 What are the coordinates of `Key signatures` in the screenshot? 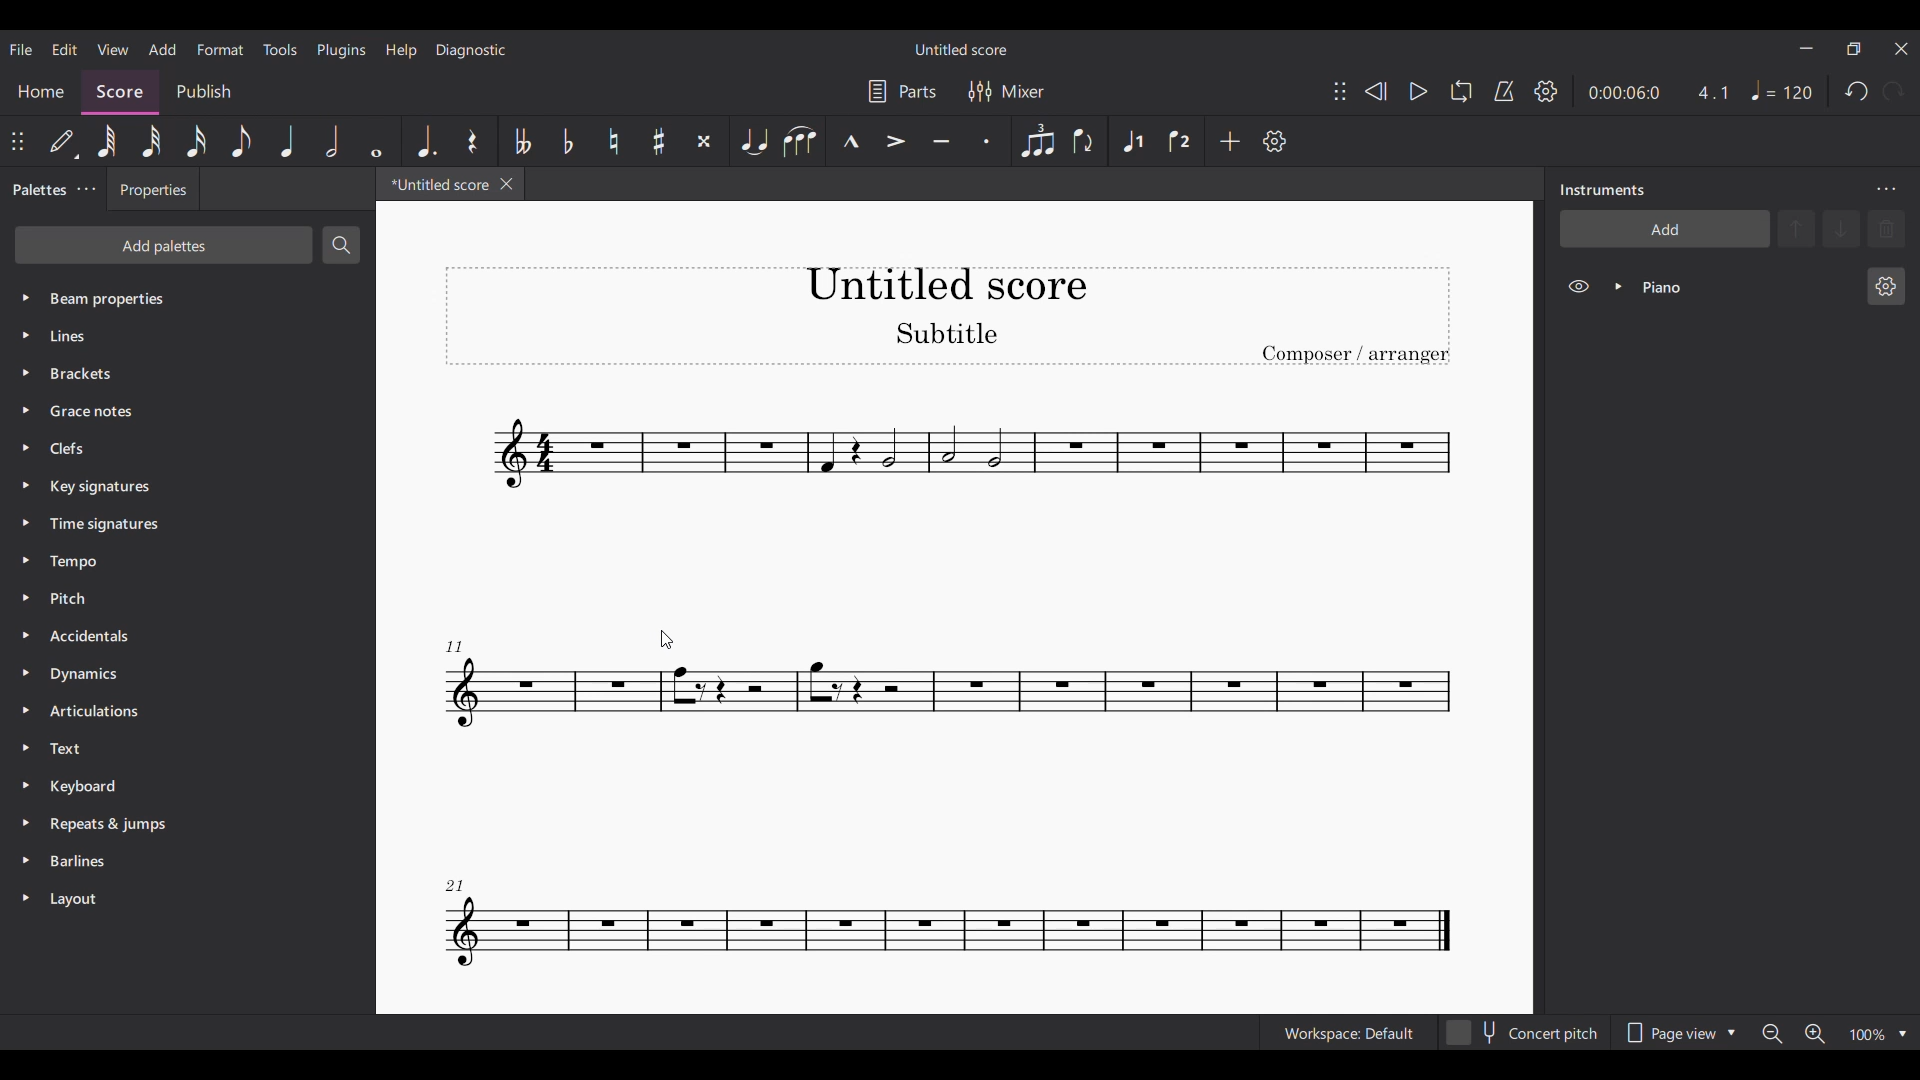 It's located at (184, 488).